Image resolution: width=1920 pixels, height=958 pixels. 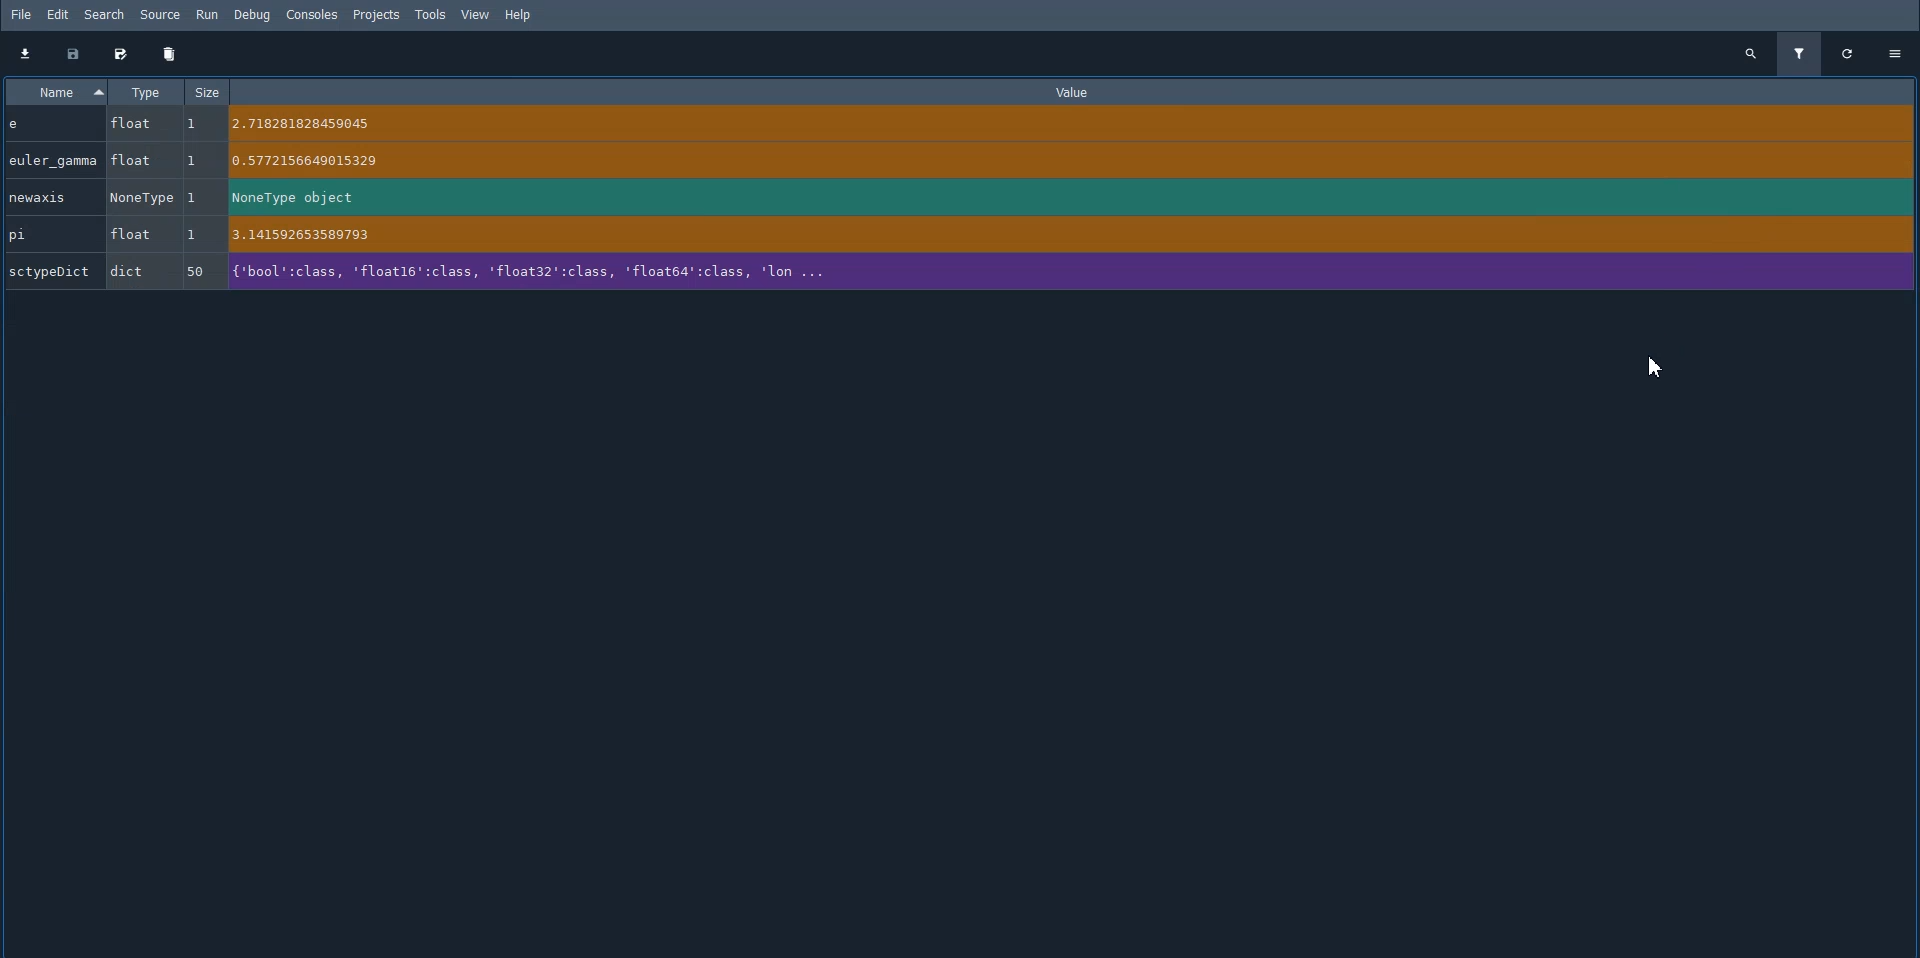 I want to click on NoneType object, so click(x=1042, y=199).